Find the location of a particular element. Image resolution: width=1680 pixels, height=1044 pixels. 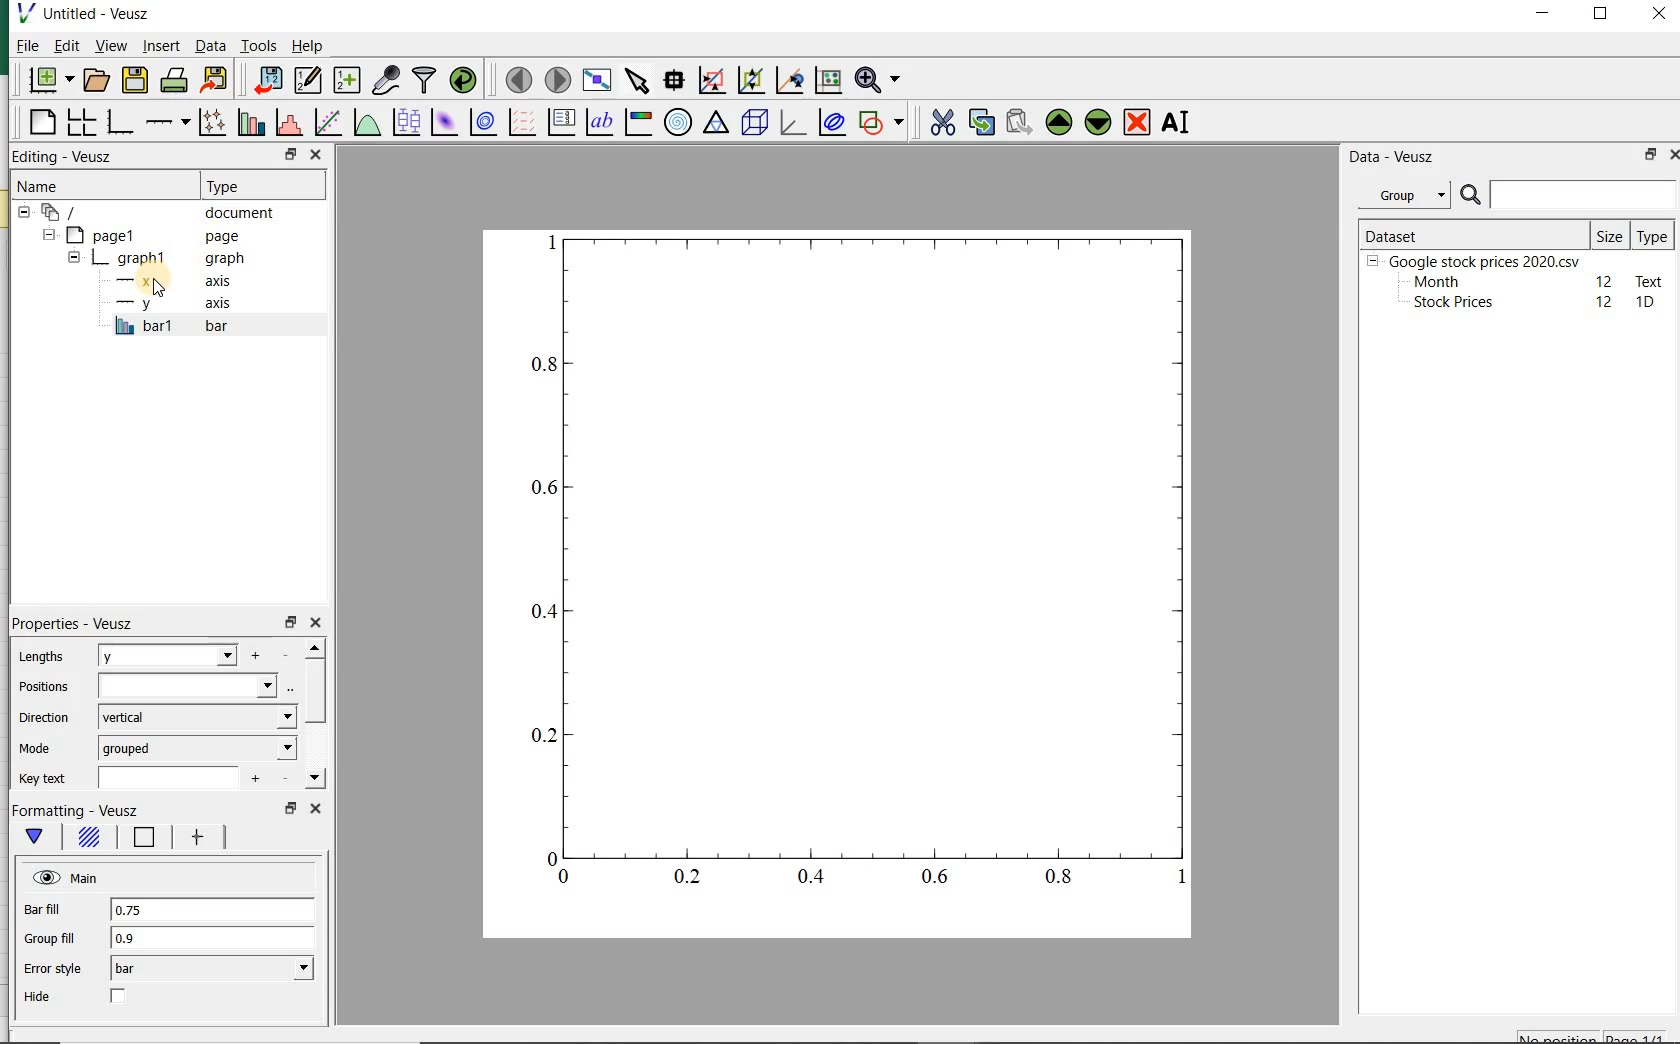

plot box plots is located at coordinates (403, 124).